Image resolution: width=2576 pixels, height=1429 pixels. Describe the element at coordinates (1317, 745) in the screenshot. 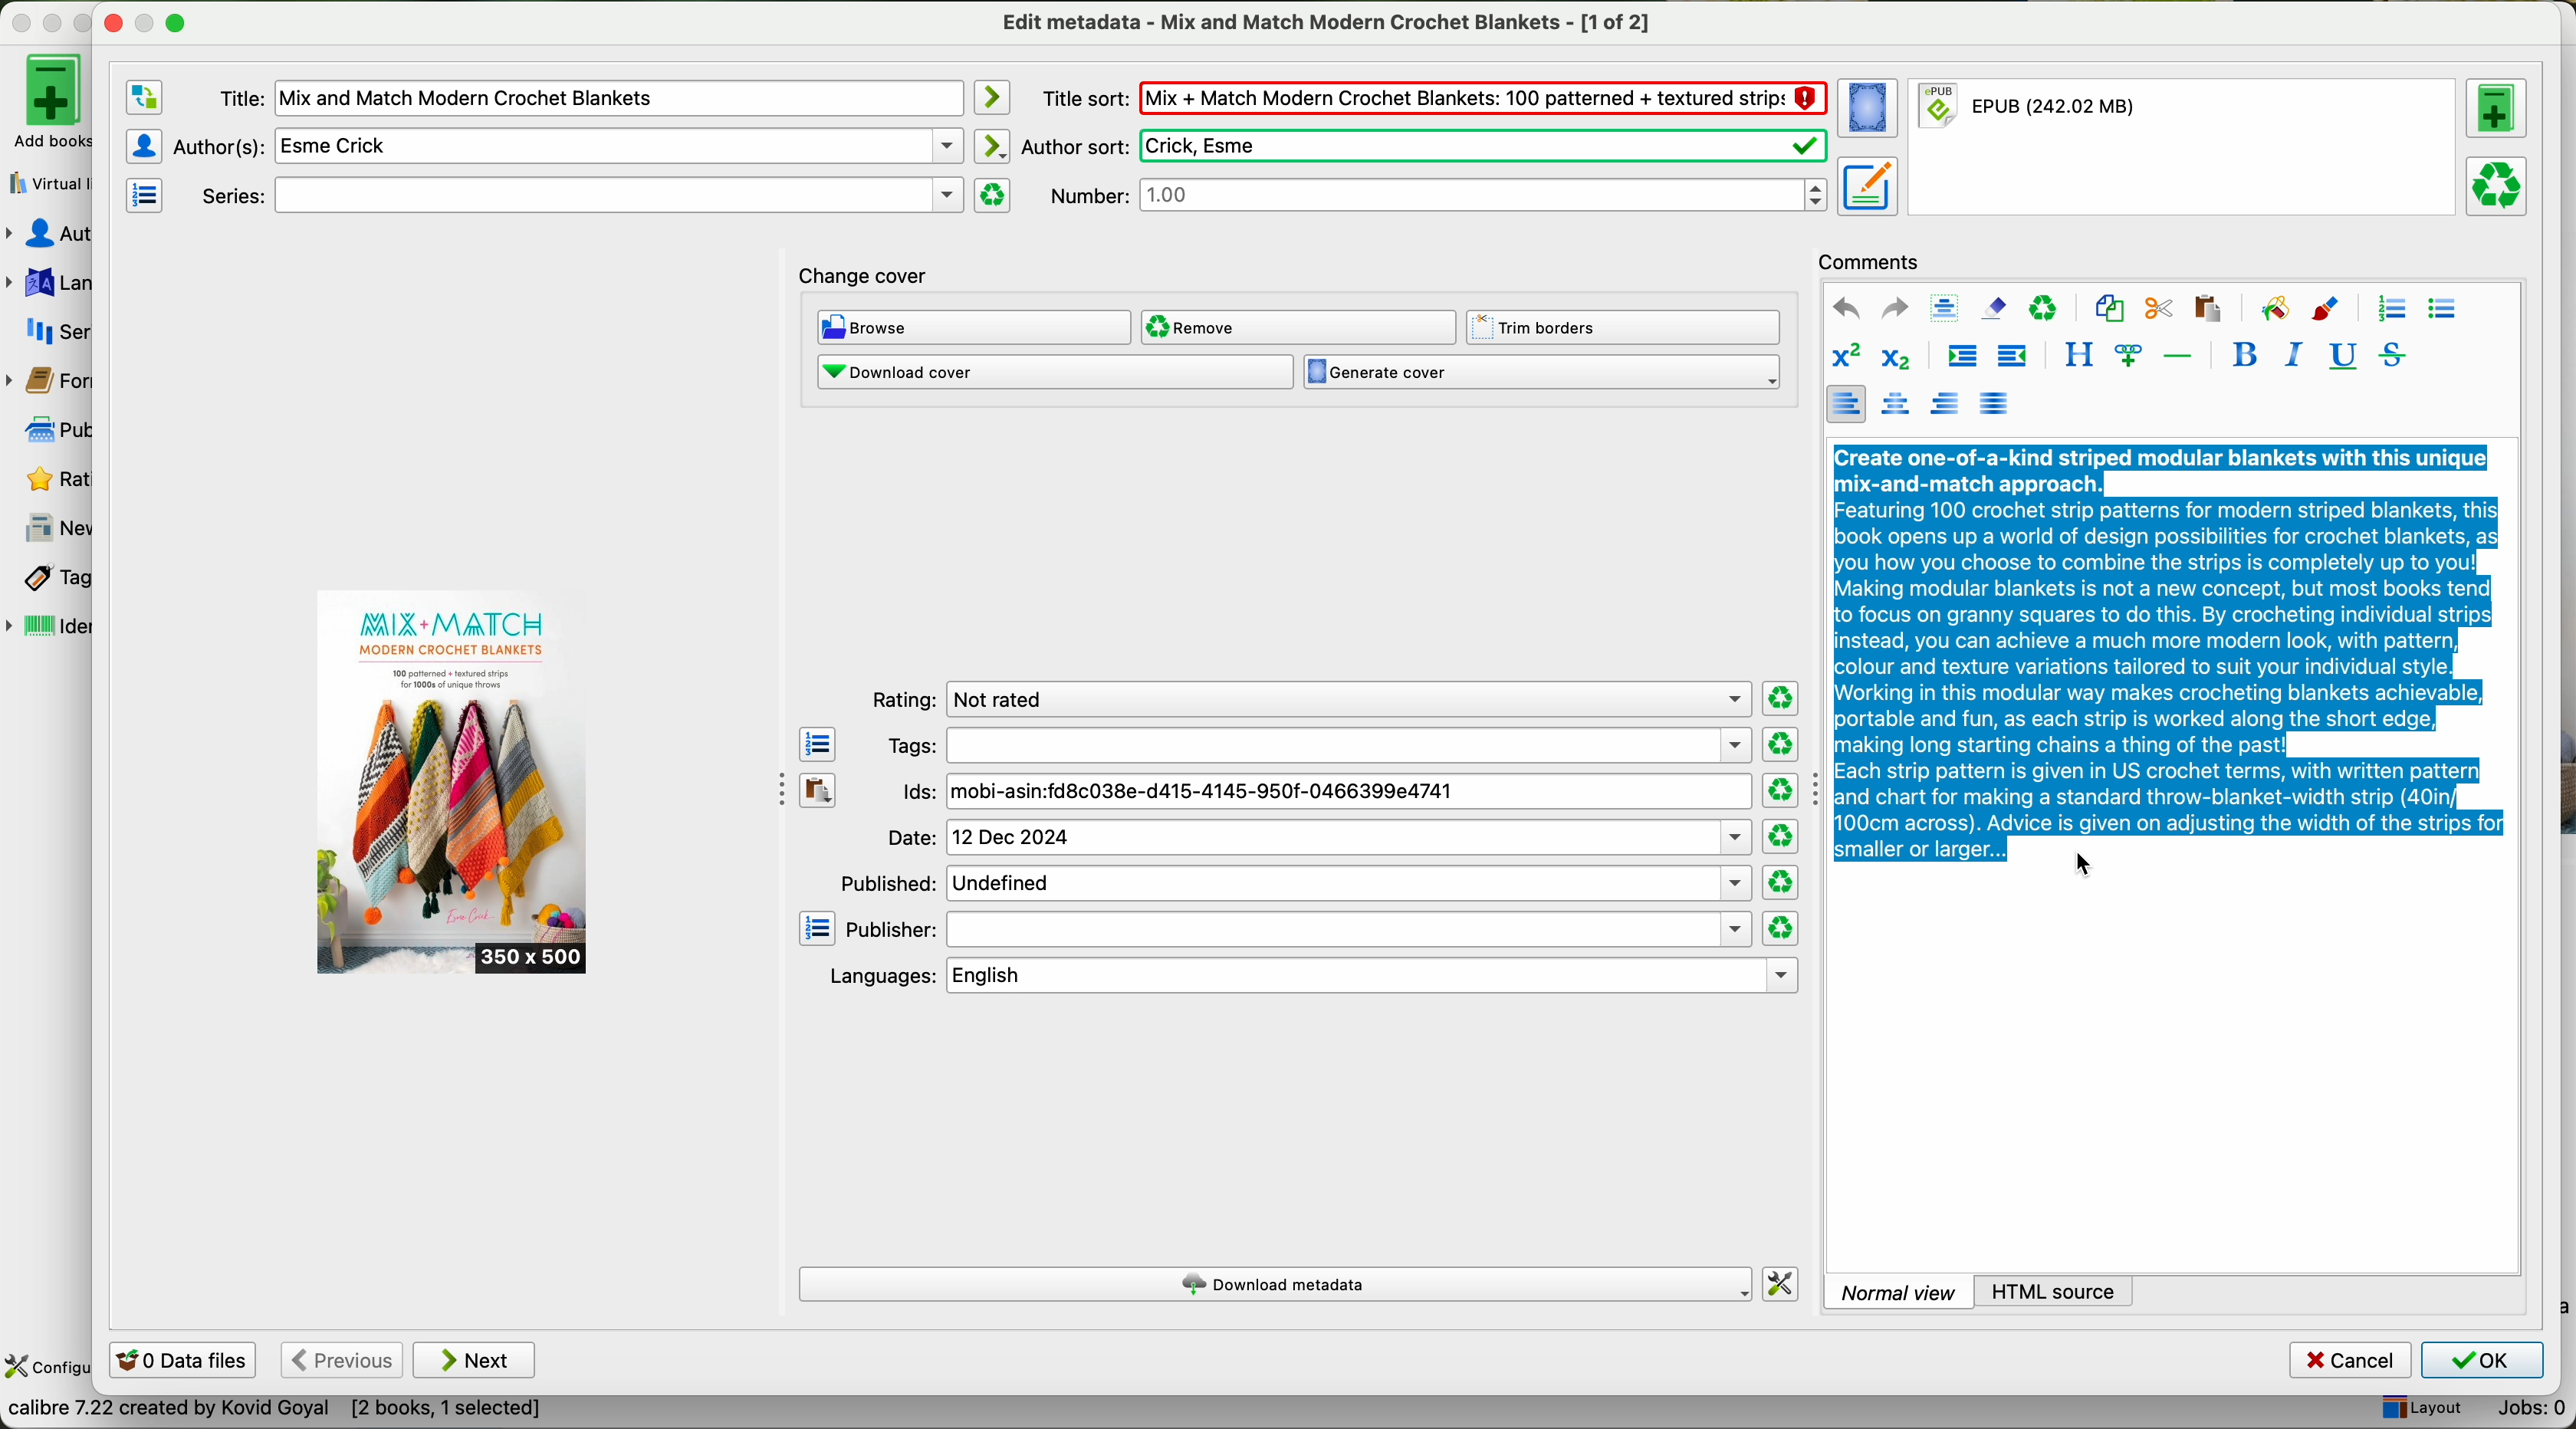

I see `tags` at that location.